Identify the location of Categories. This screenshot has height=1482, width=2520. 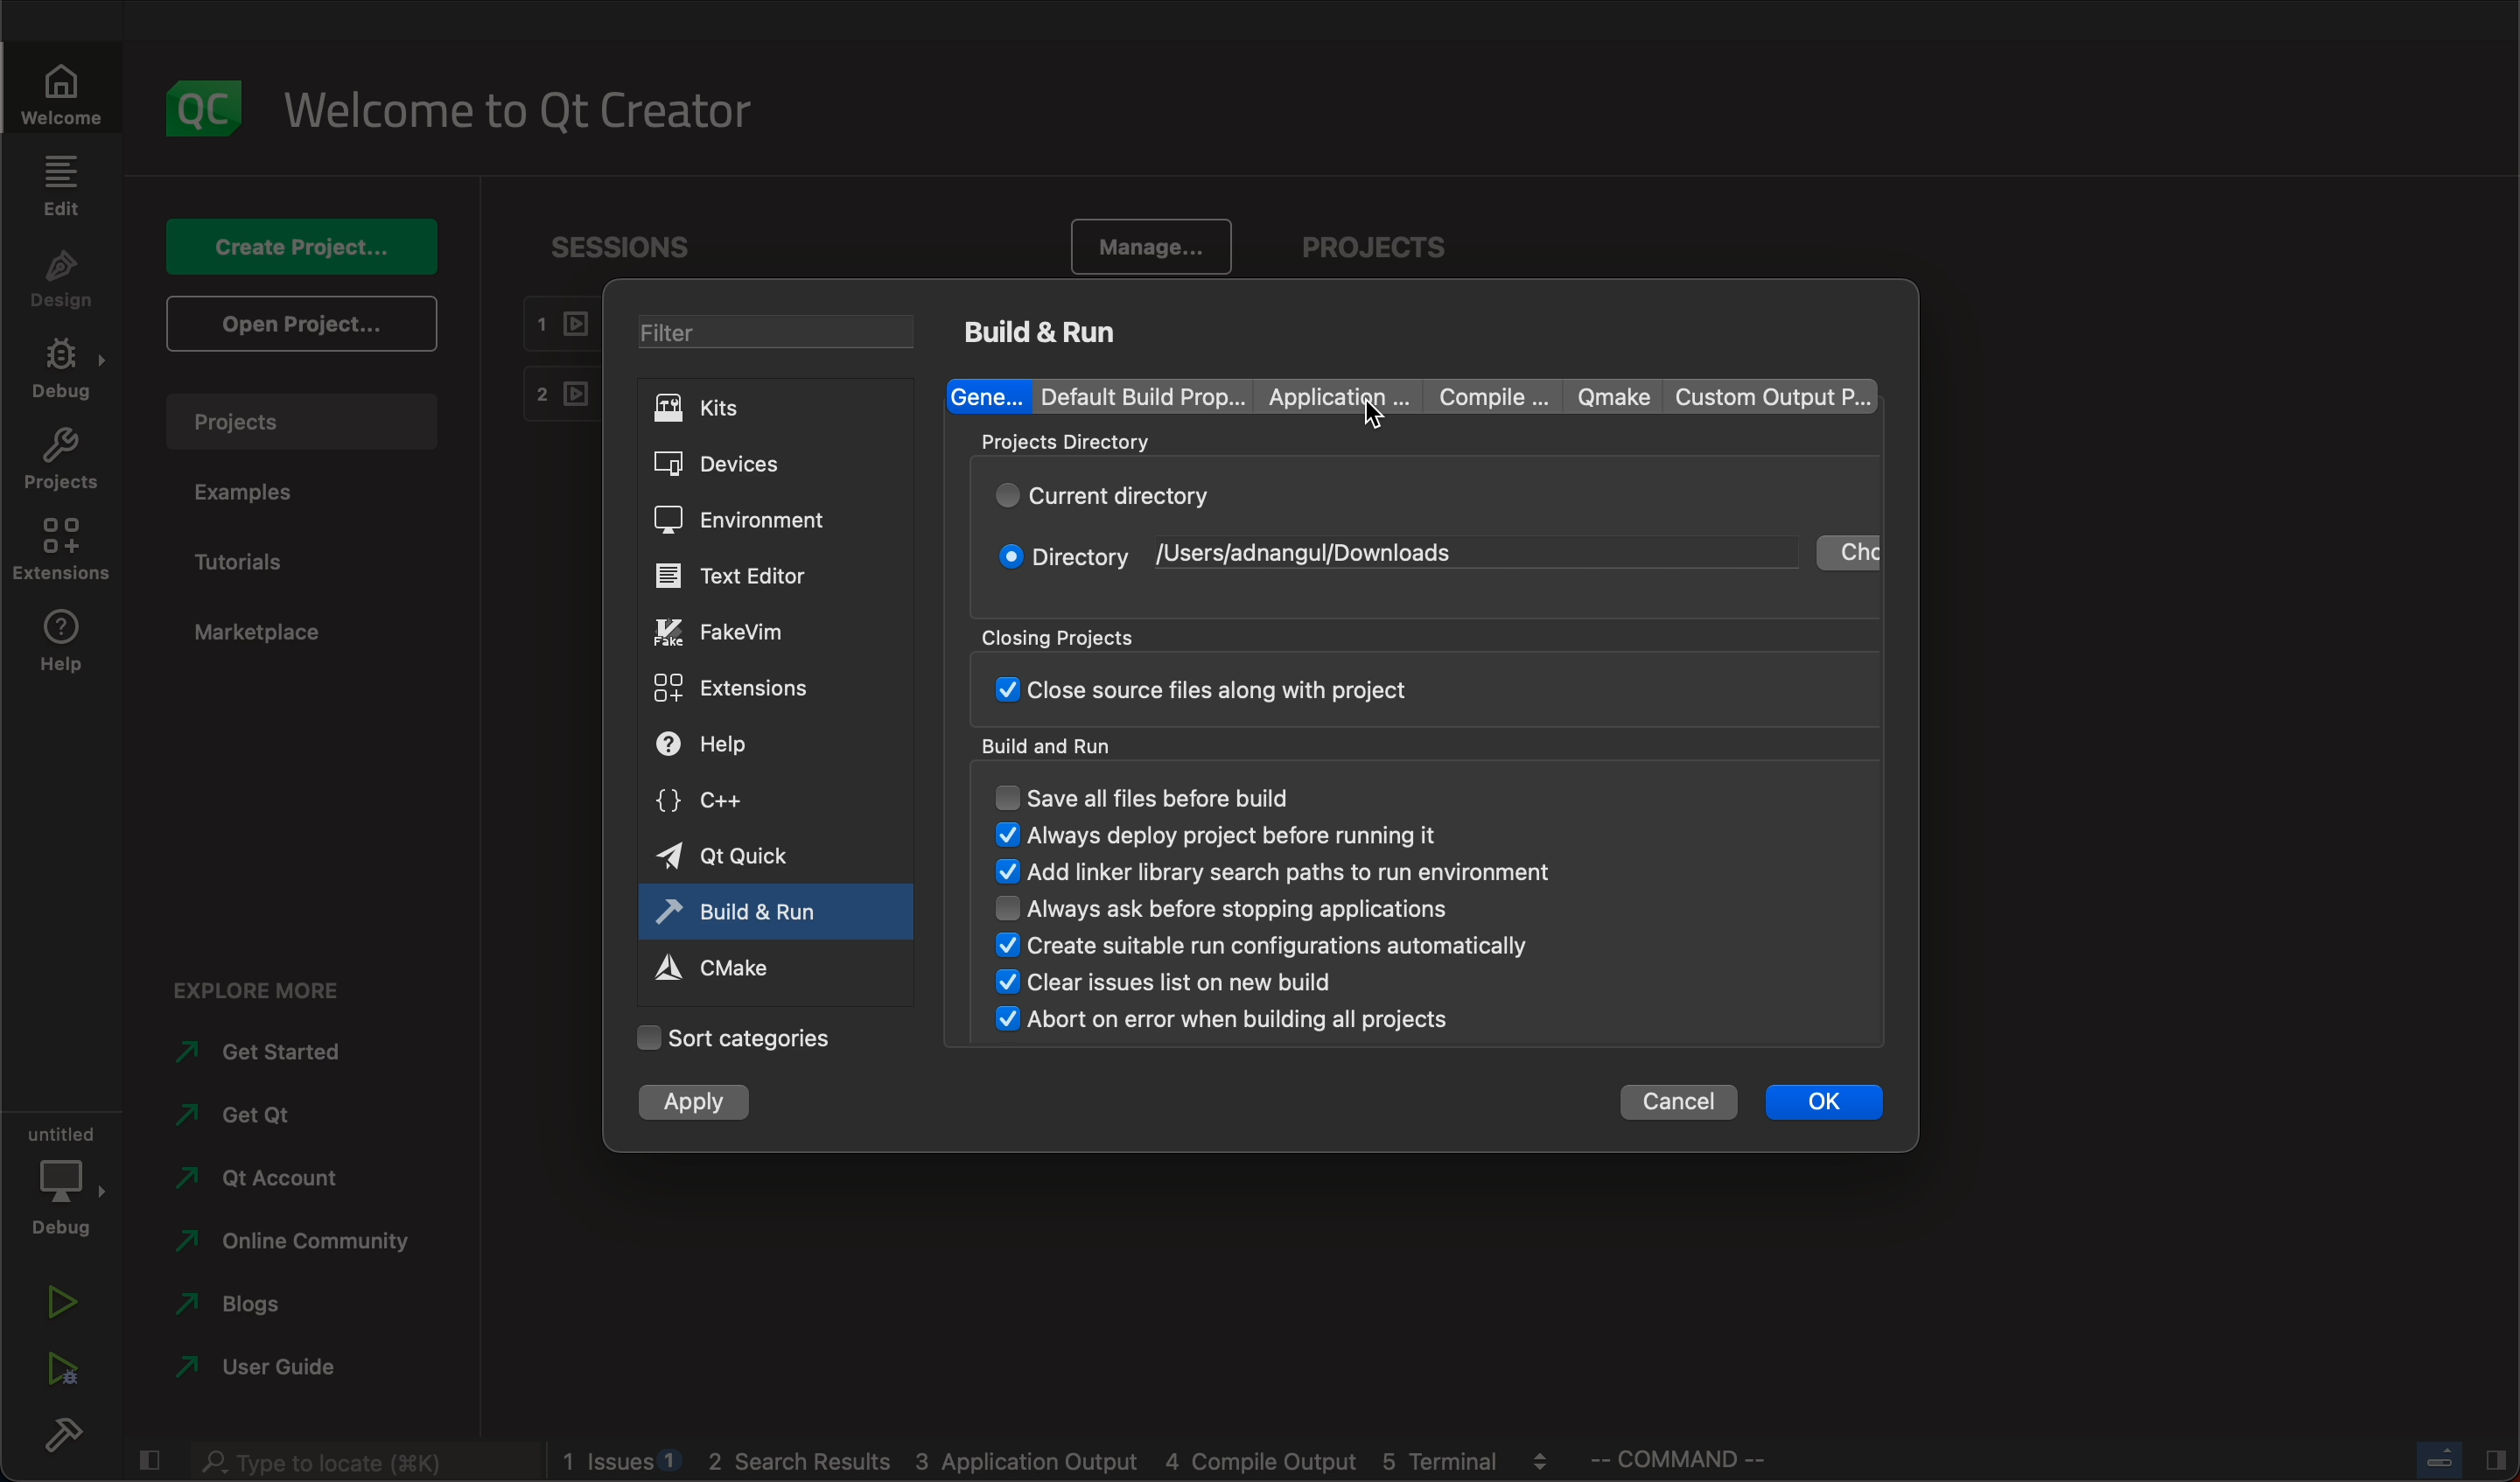
(748, 1036).